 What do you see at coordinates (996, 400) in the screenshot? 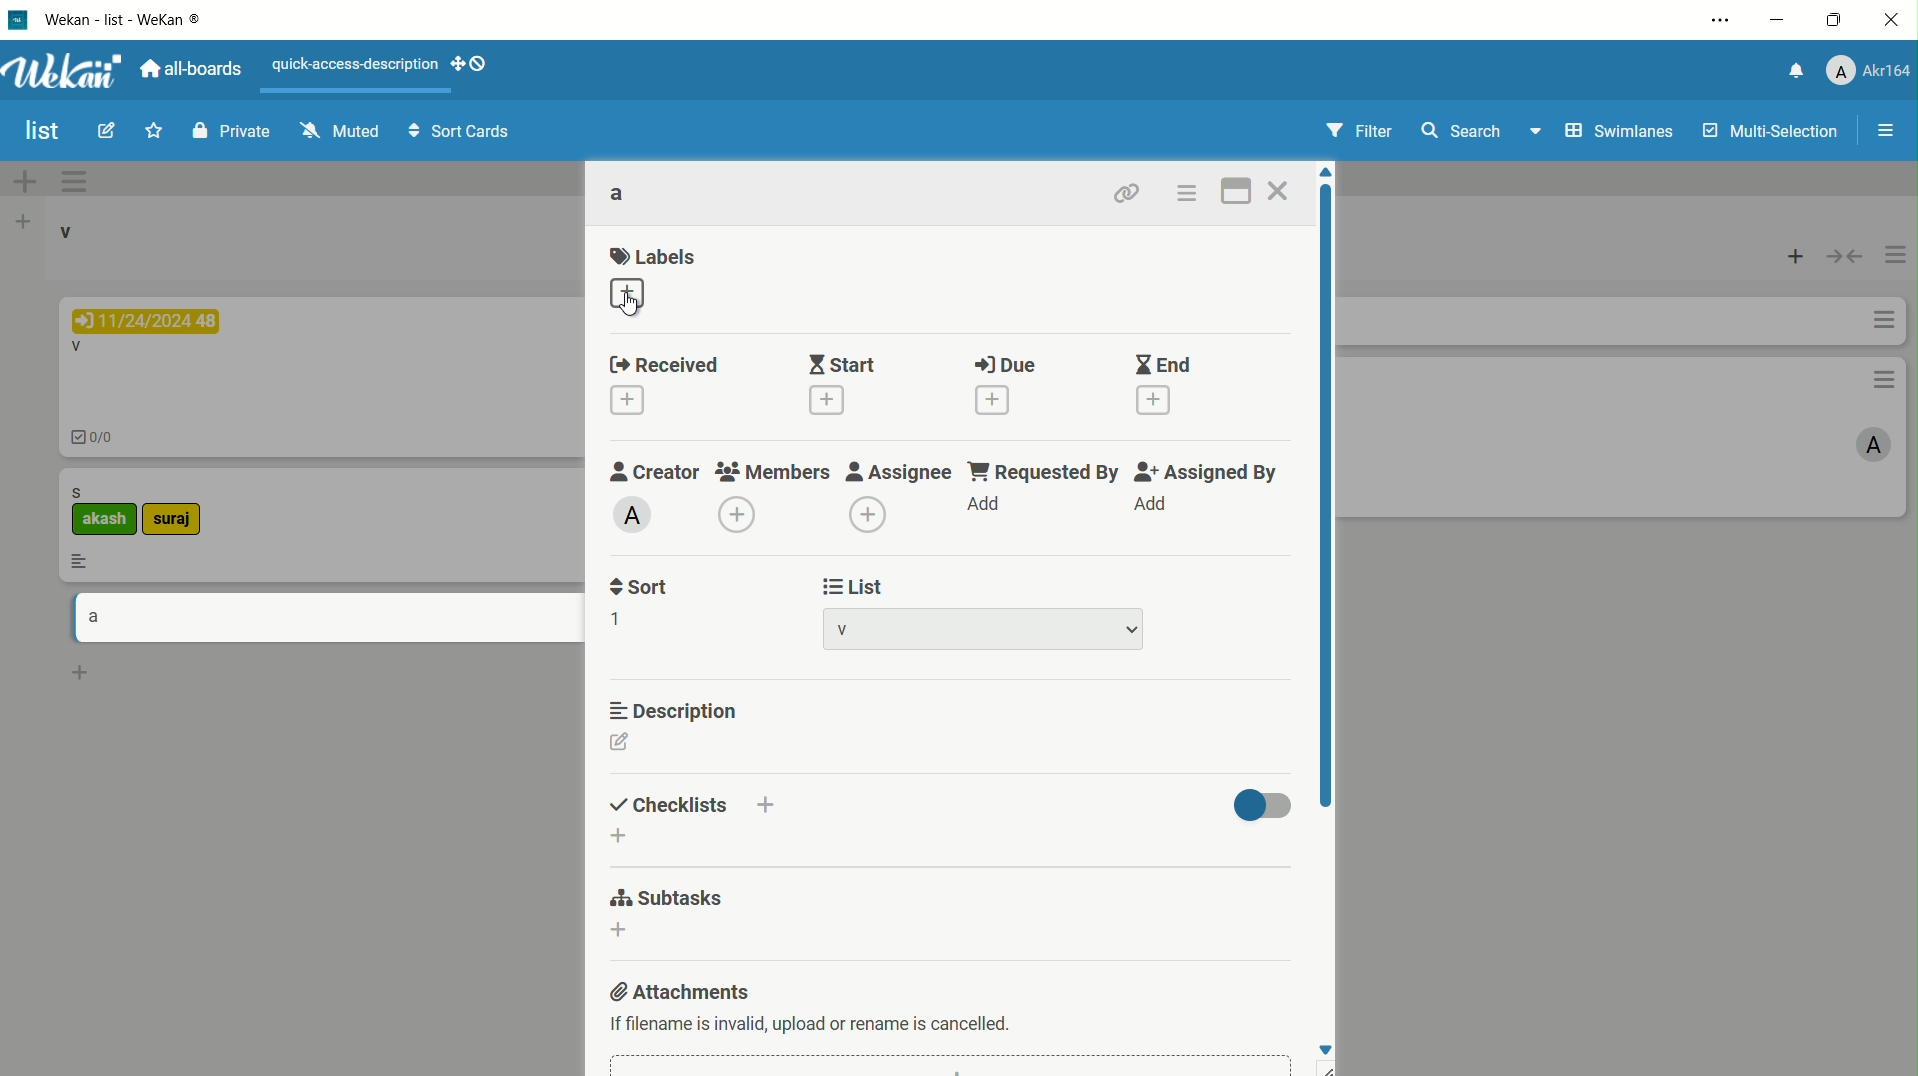
I see `add due date` at bounding box center [996, 400].